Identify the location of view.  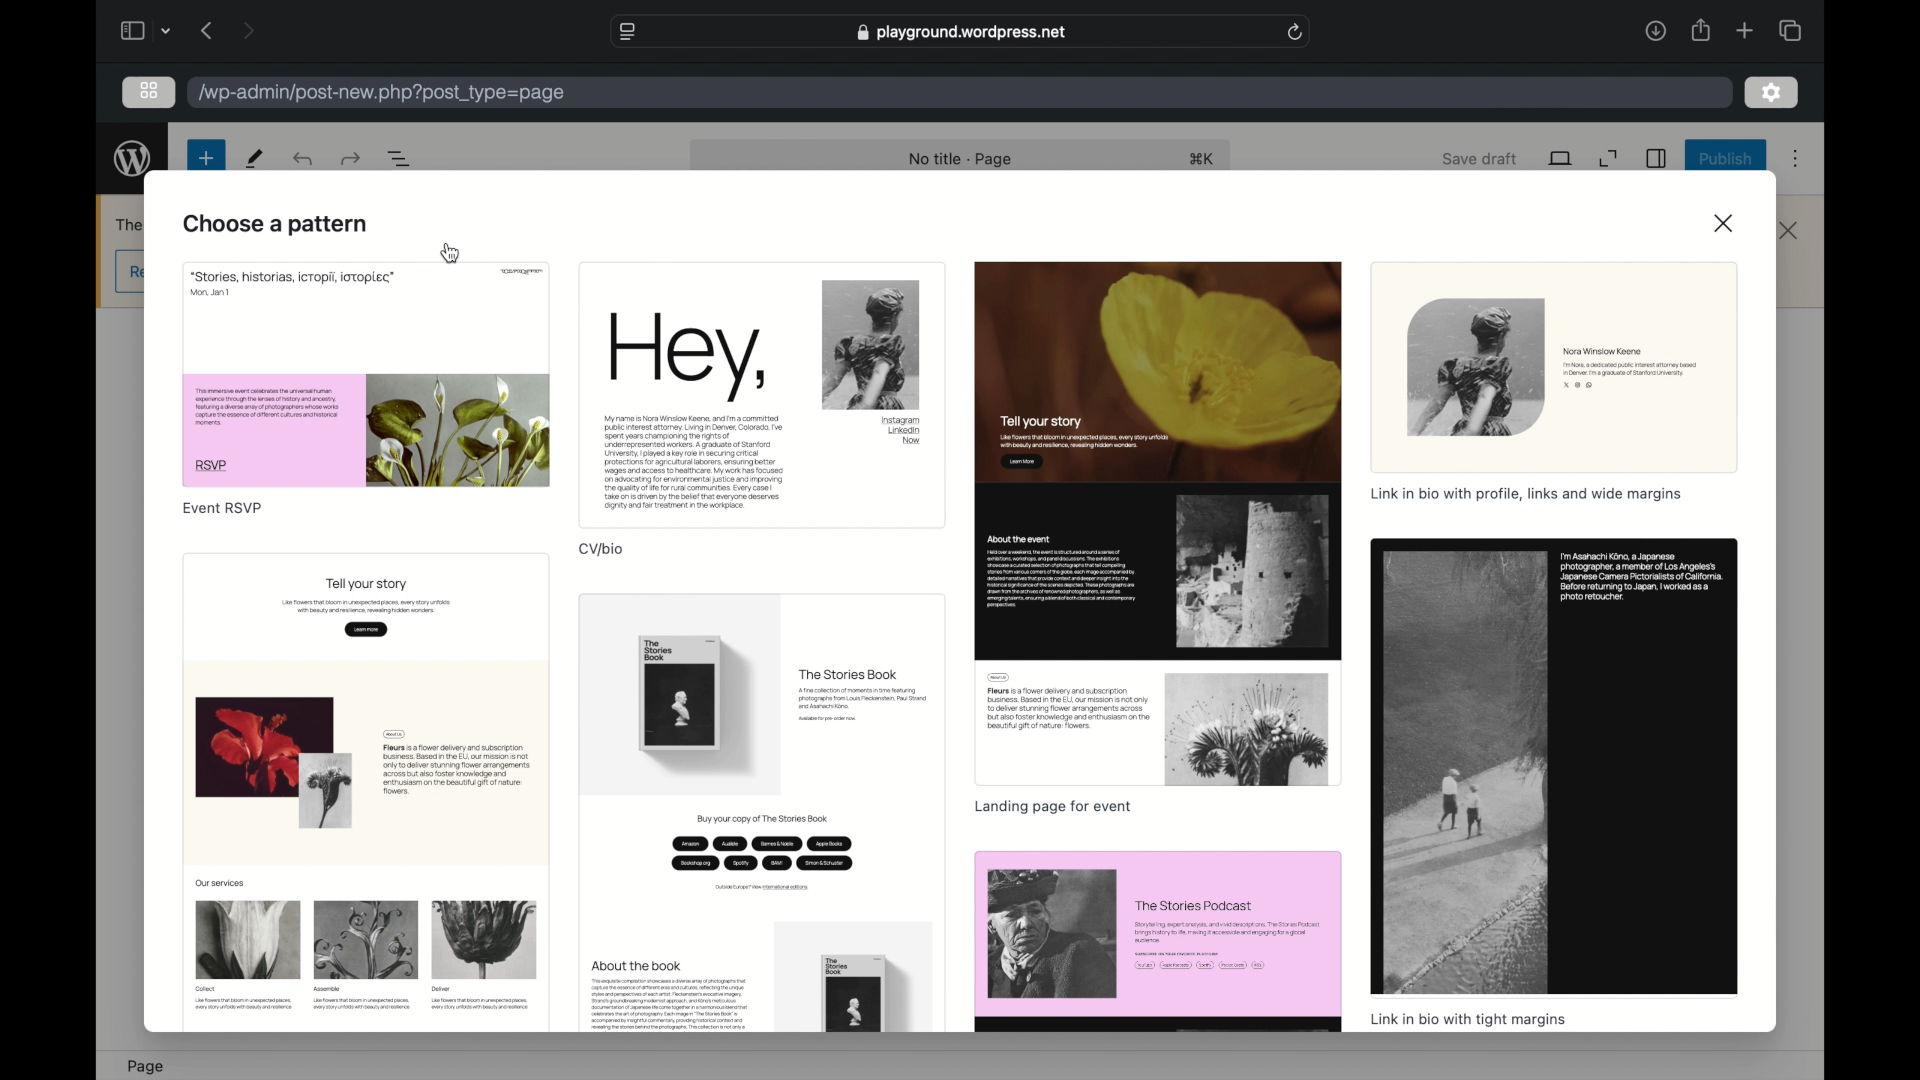
(1561, 159).